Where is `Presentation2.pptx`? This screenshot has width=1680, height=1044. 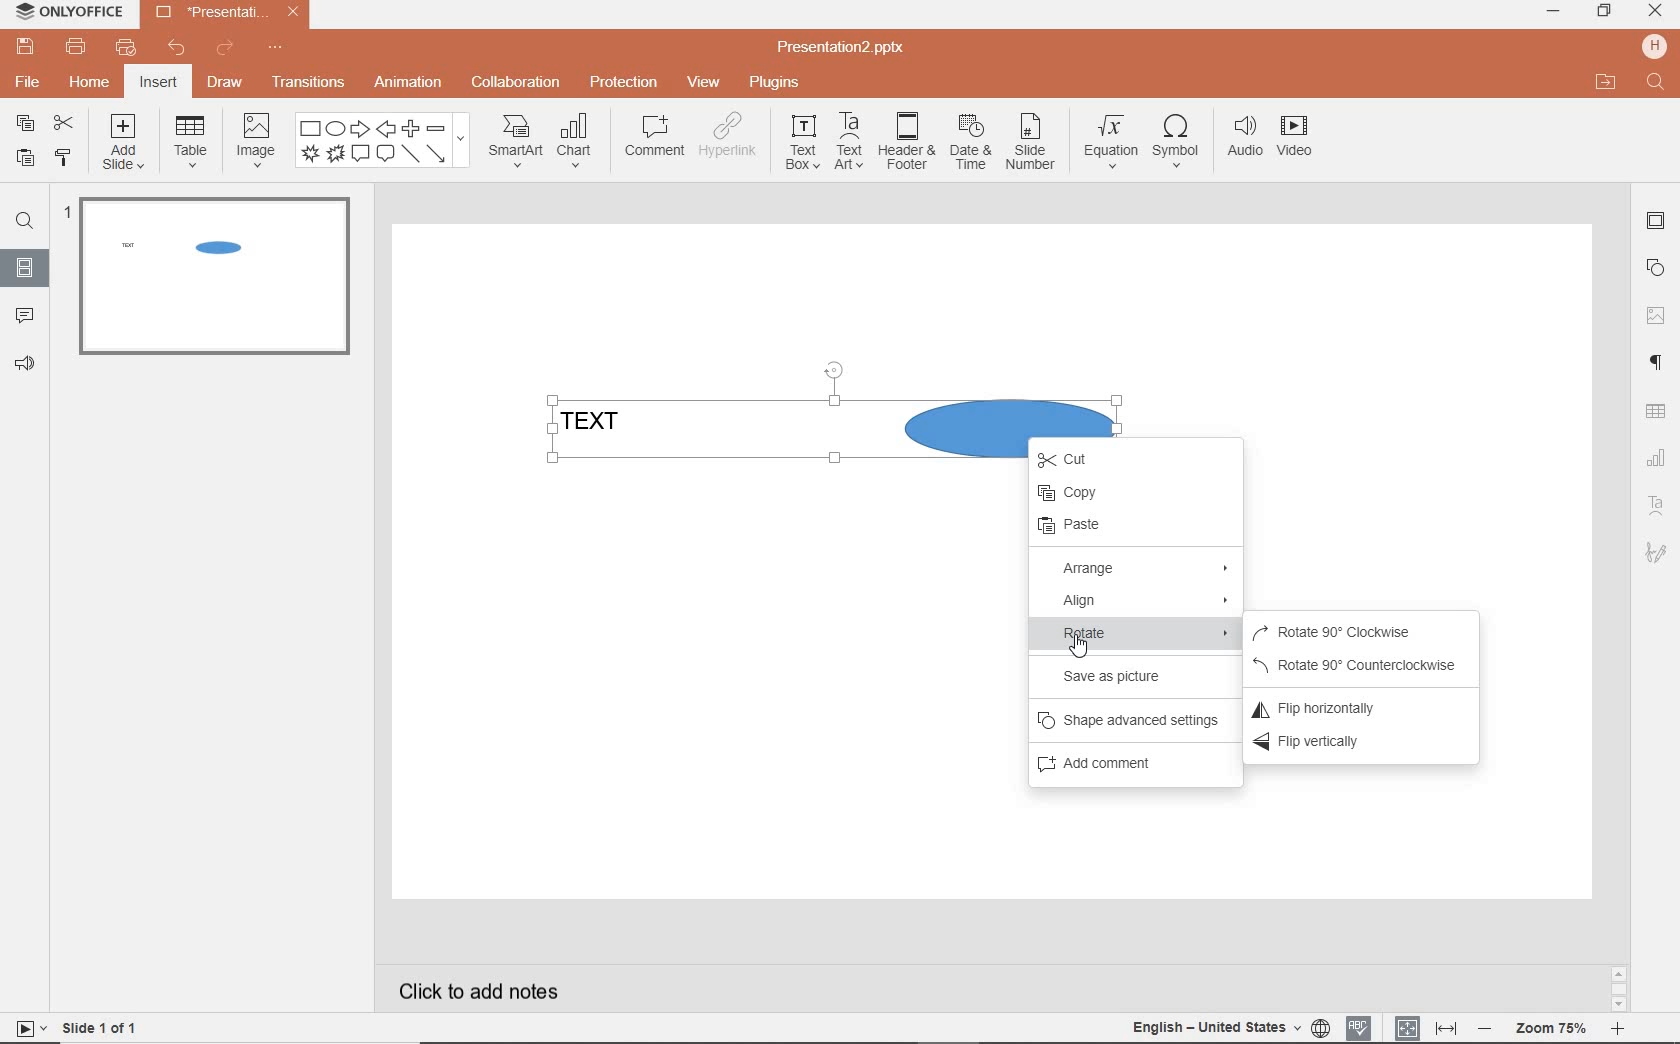 Presentation2.pptx is located at coordinates (842, 48).